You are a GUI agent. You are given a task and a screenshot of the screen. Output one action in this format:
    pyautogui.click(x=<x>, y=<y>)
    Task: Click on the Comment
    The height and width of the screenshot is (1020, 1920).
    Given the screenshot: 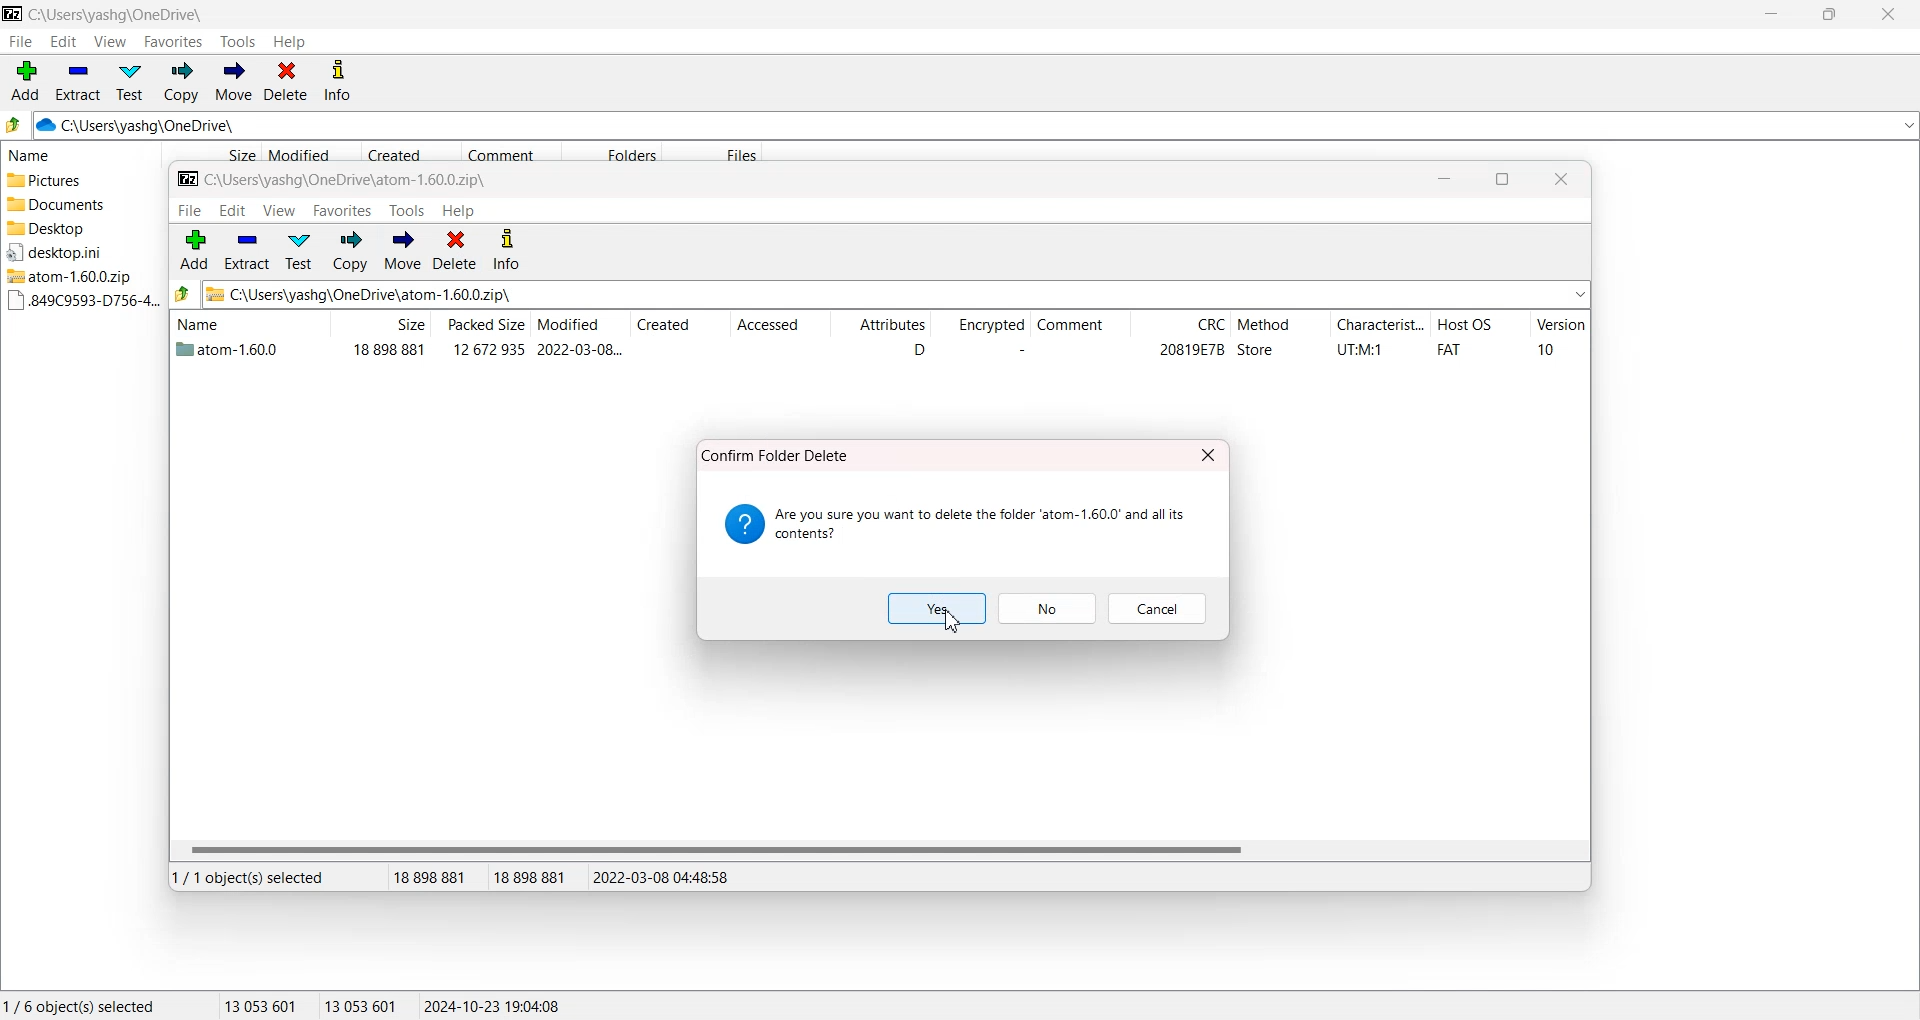 What is the action you would take?
    pyautogui.click(x=511, y=153)
    